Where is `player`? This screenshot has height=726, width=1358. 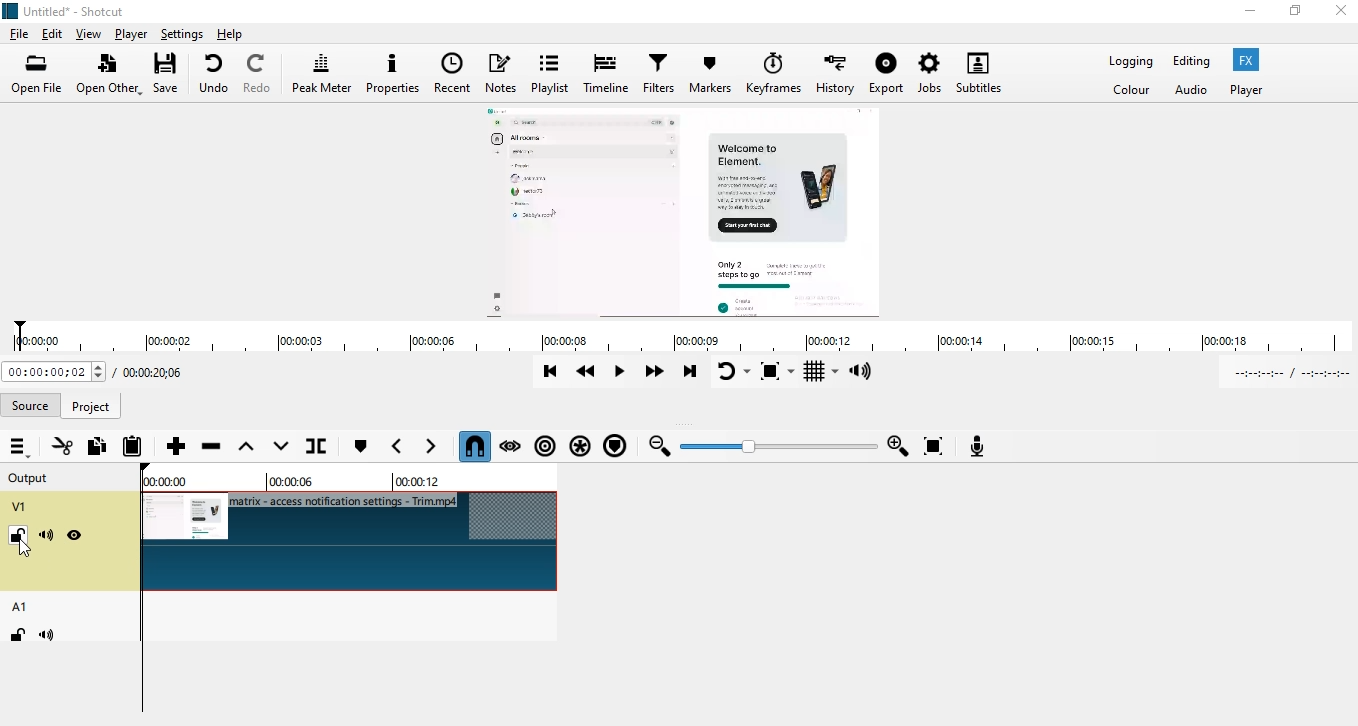
player is located at coordinates (131, 33).